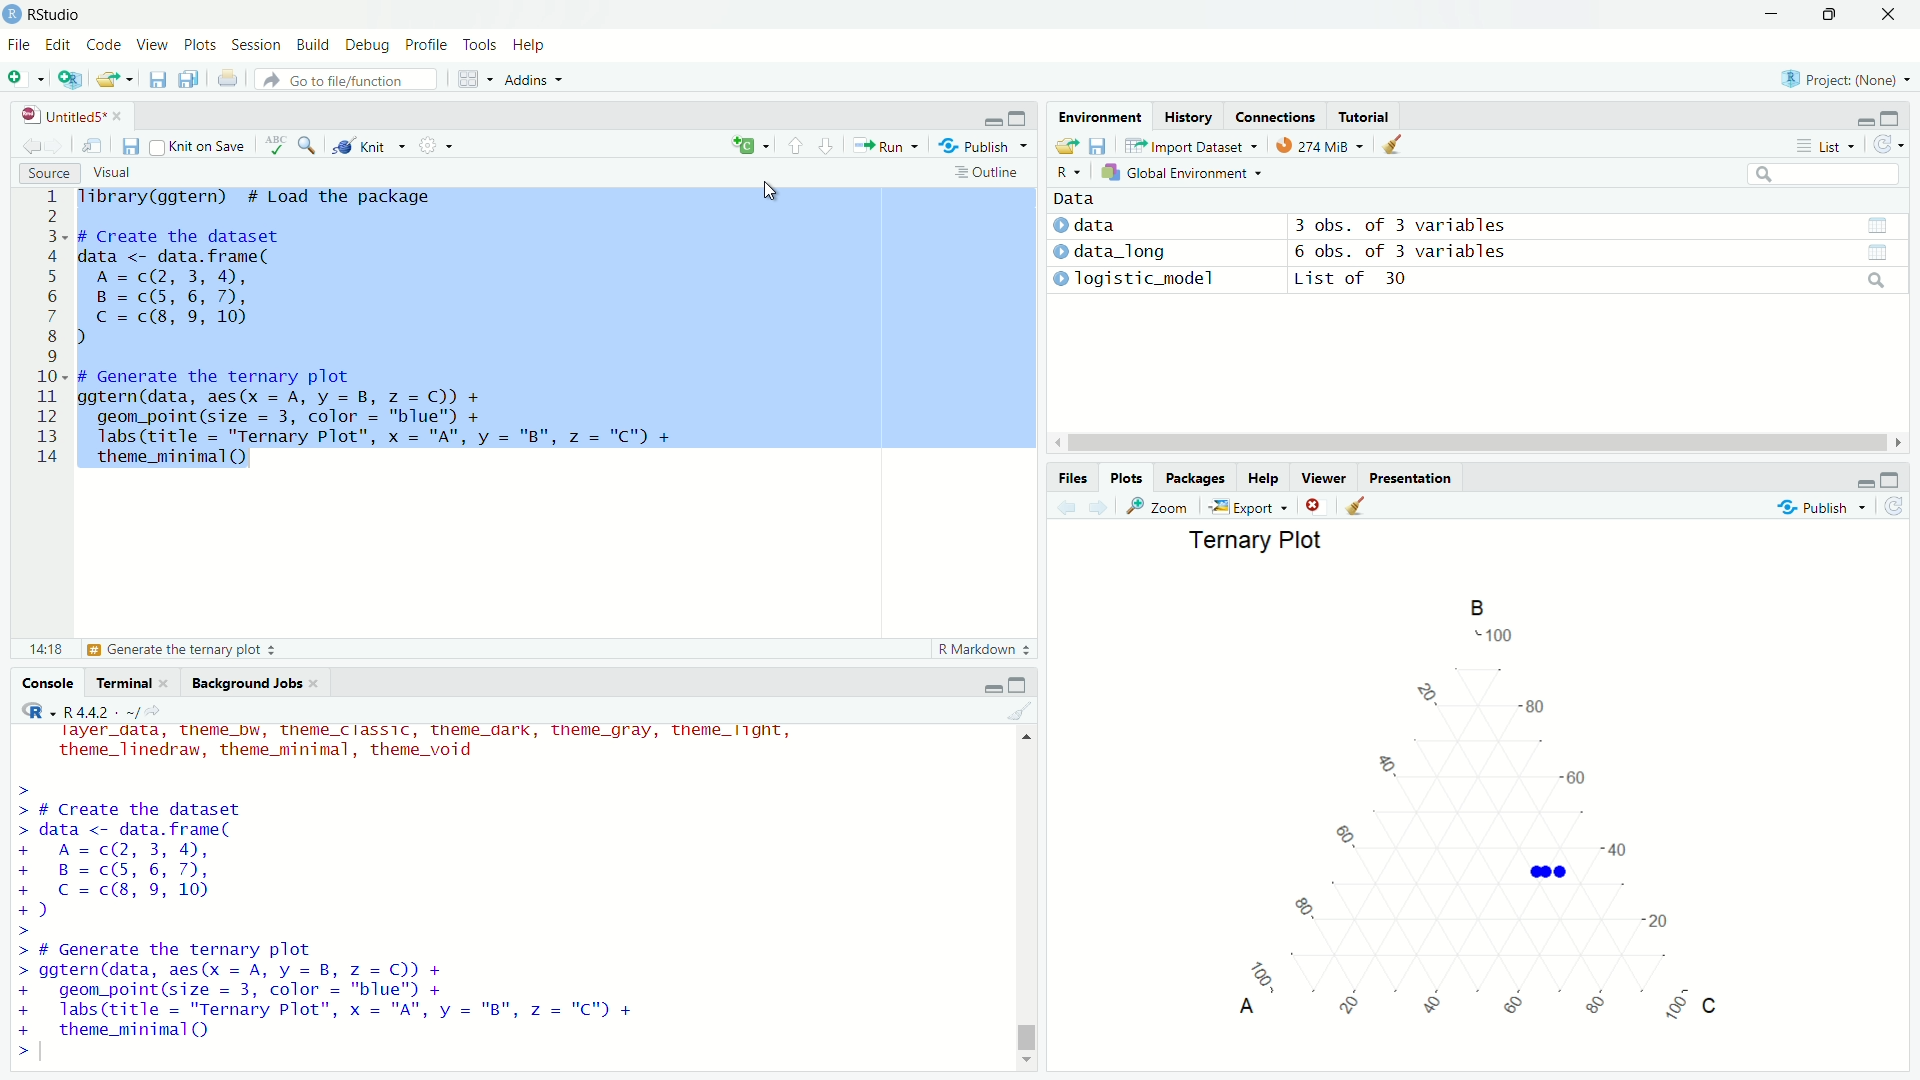  Describe the element at coordinates (1413, 477) in the screenshot. I see `Presentation` at that location.